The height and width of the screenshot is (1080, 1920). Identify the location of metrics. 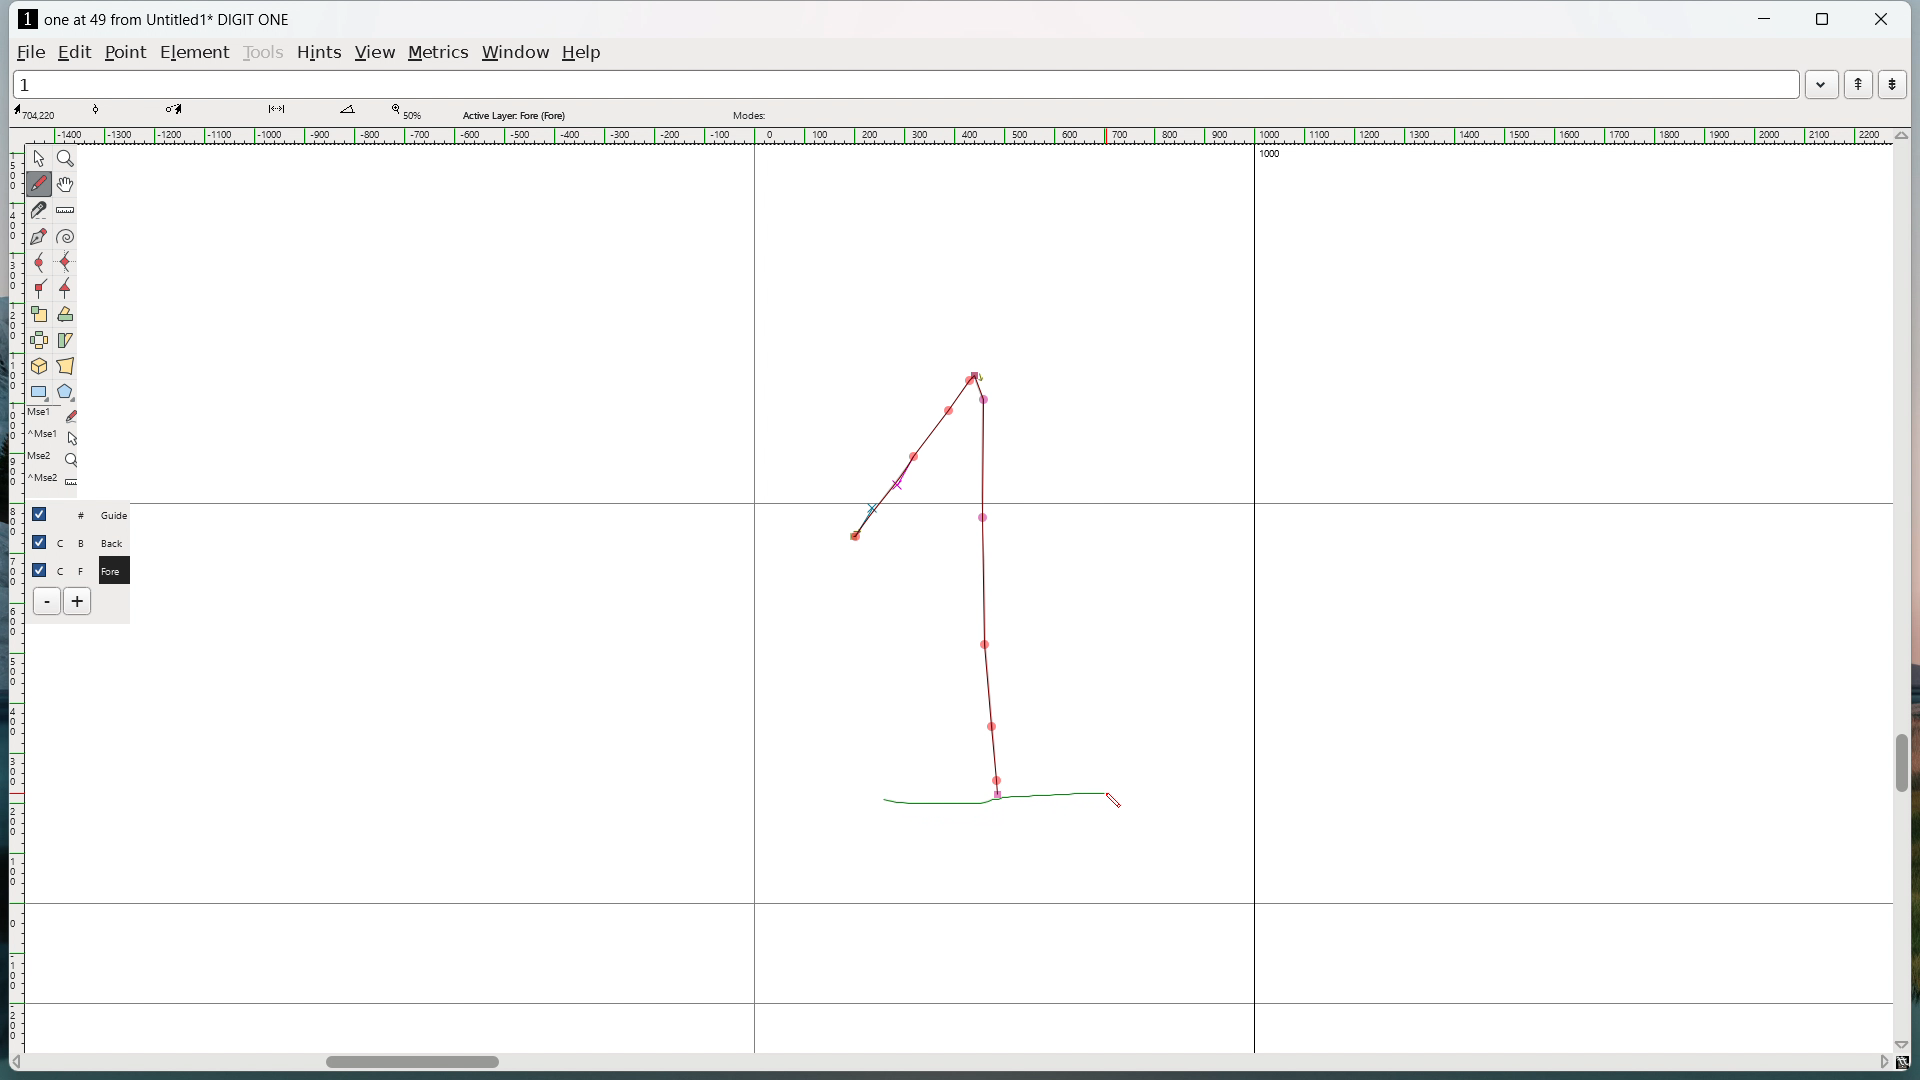
(441, 54).